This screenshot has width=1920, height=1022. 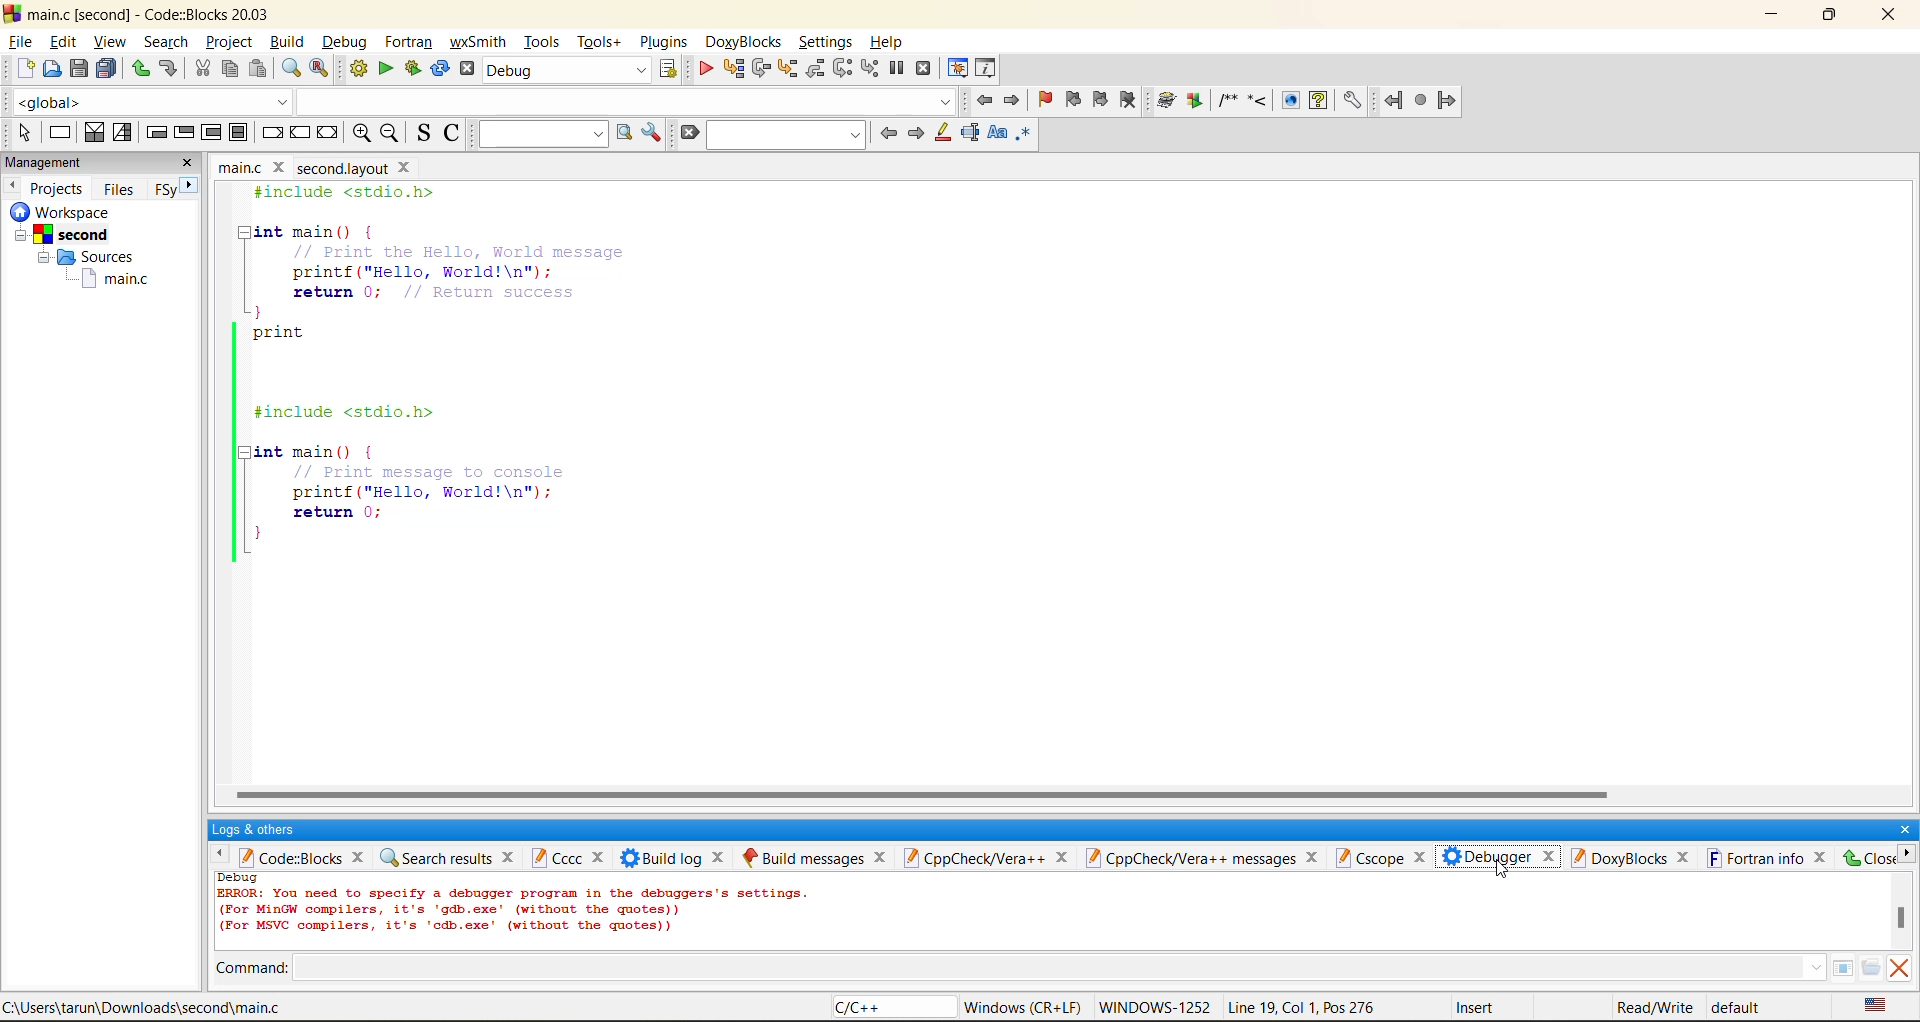 I want to click on next line, so click(x=761, y=69).